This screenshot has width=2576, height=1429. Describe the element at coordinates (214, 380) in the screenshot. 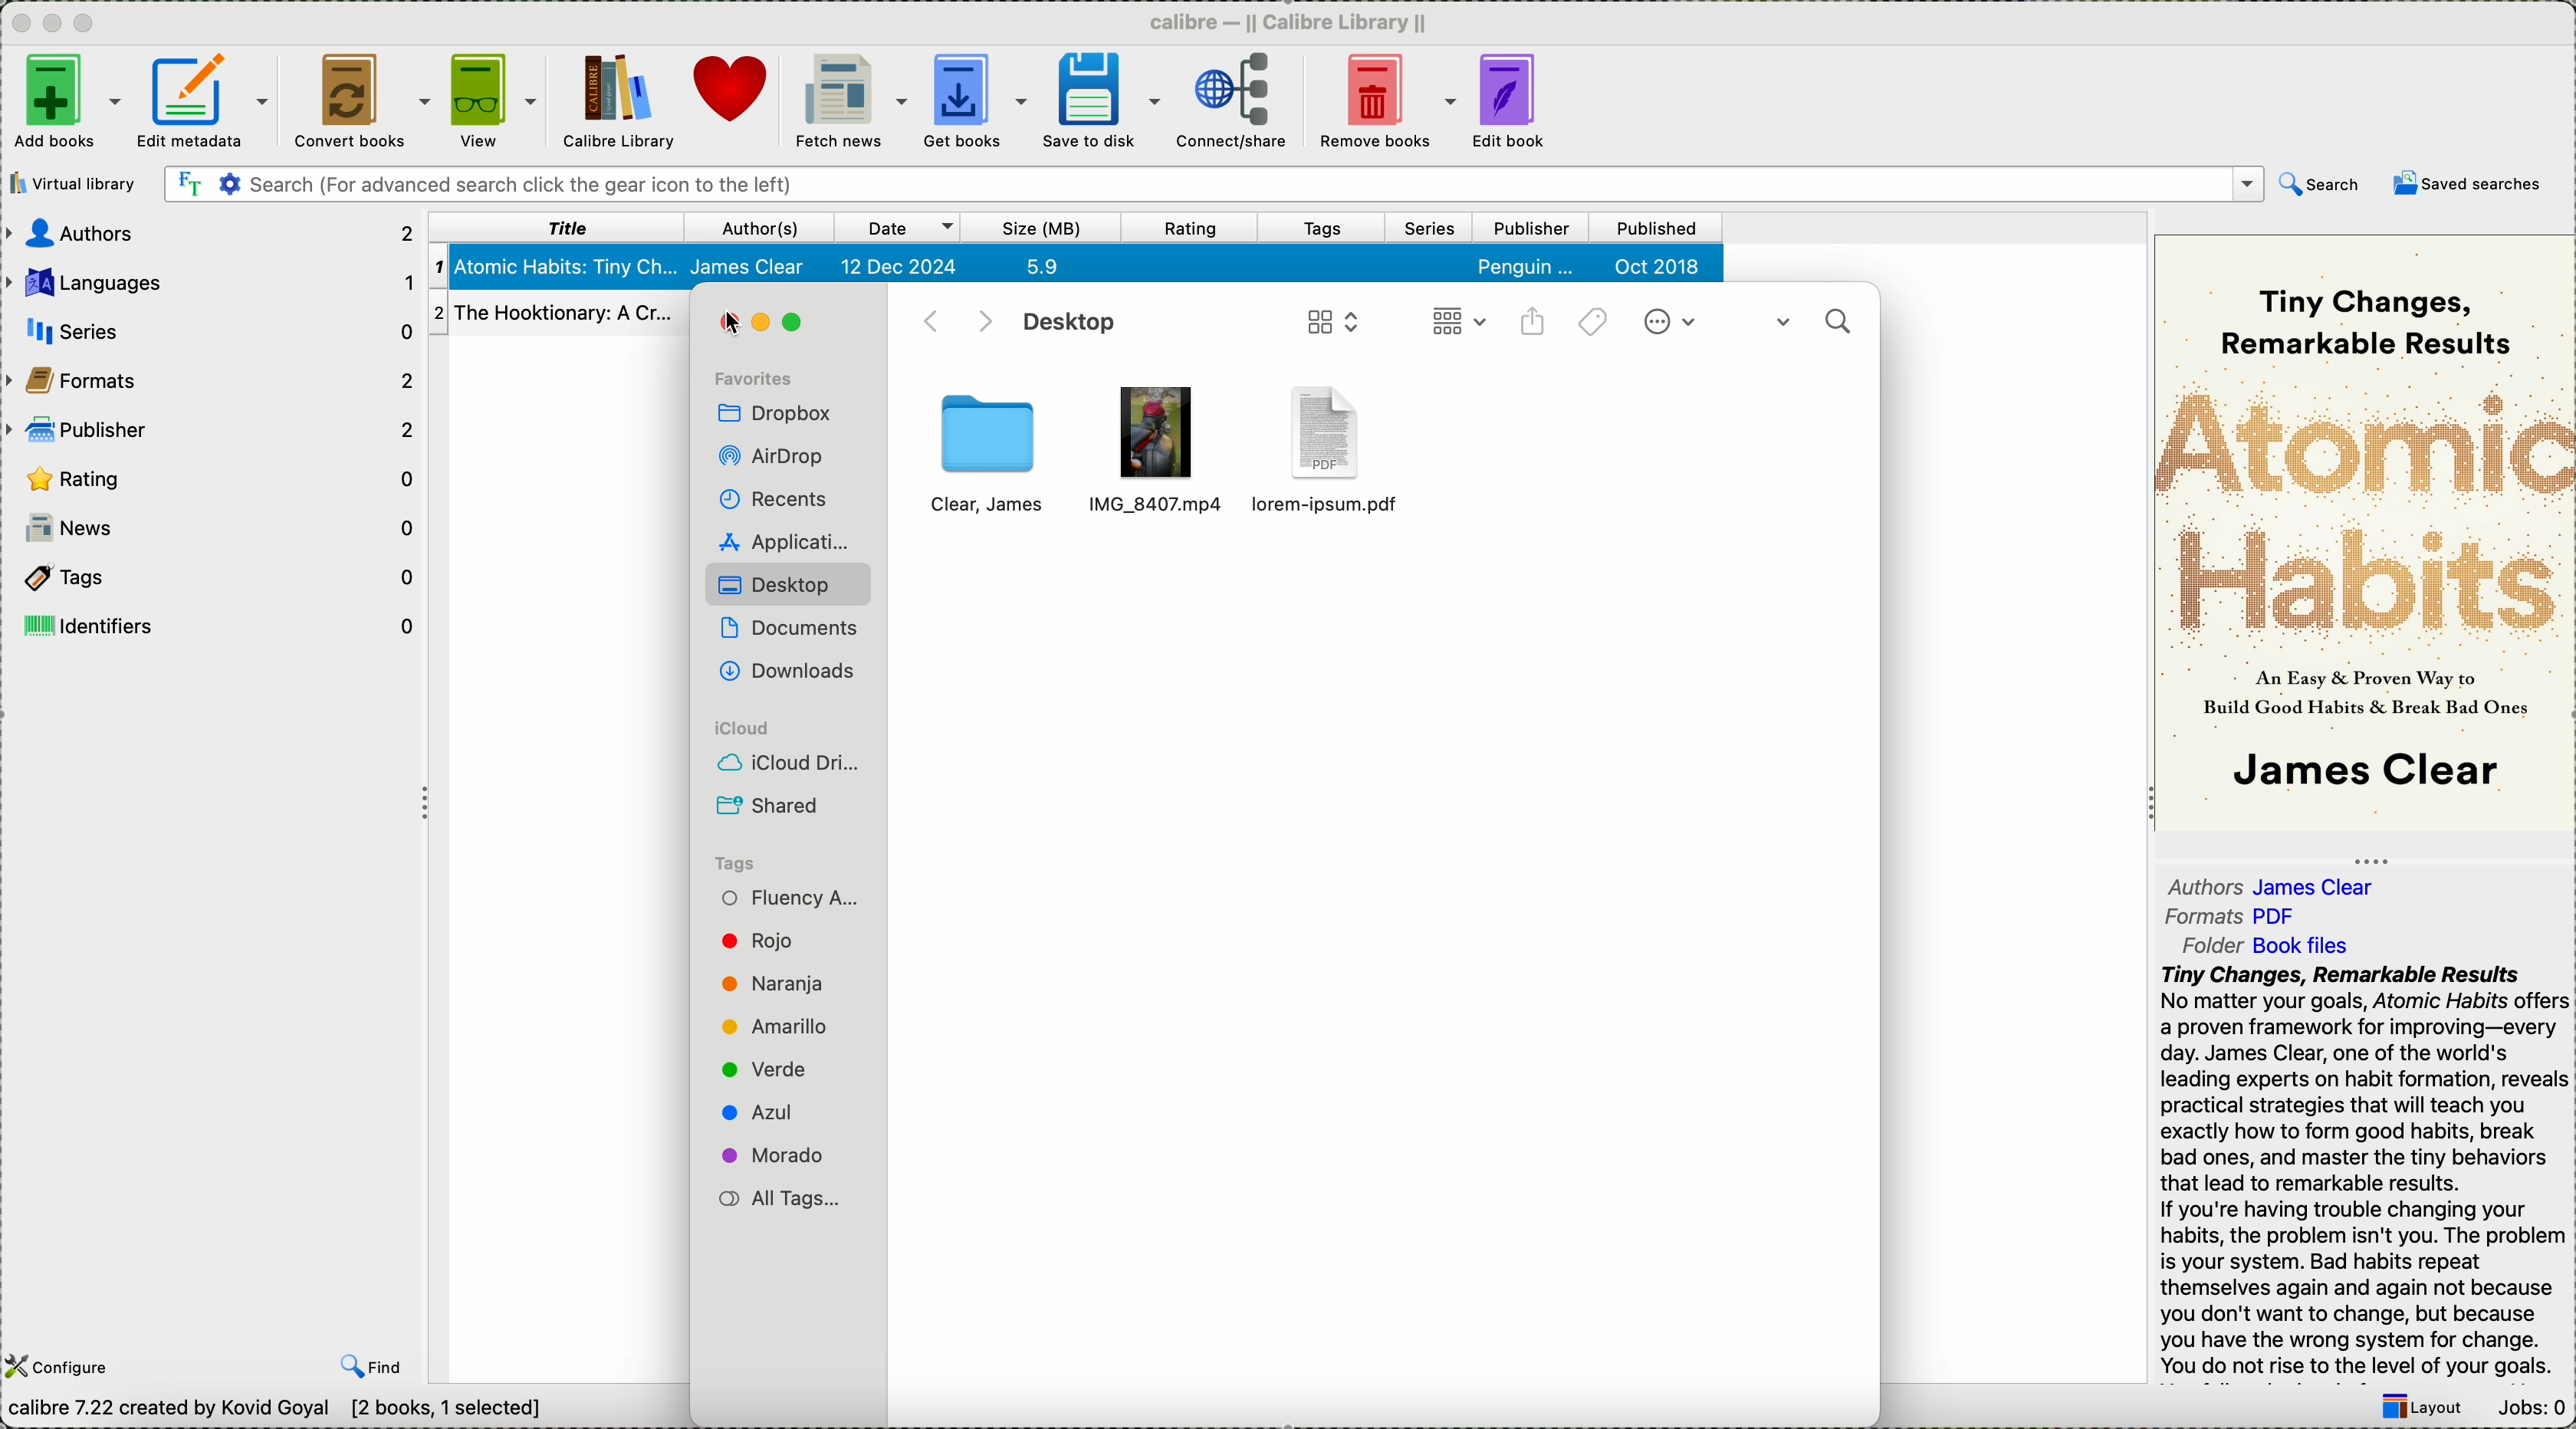

I see `formats` at that location.